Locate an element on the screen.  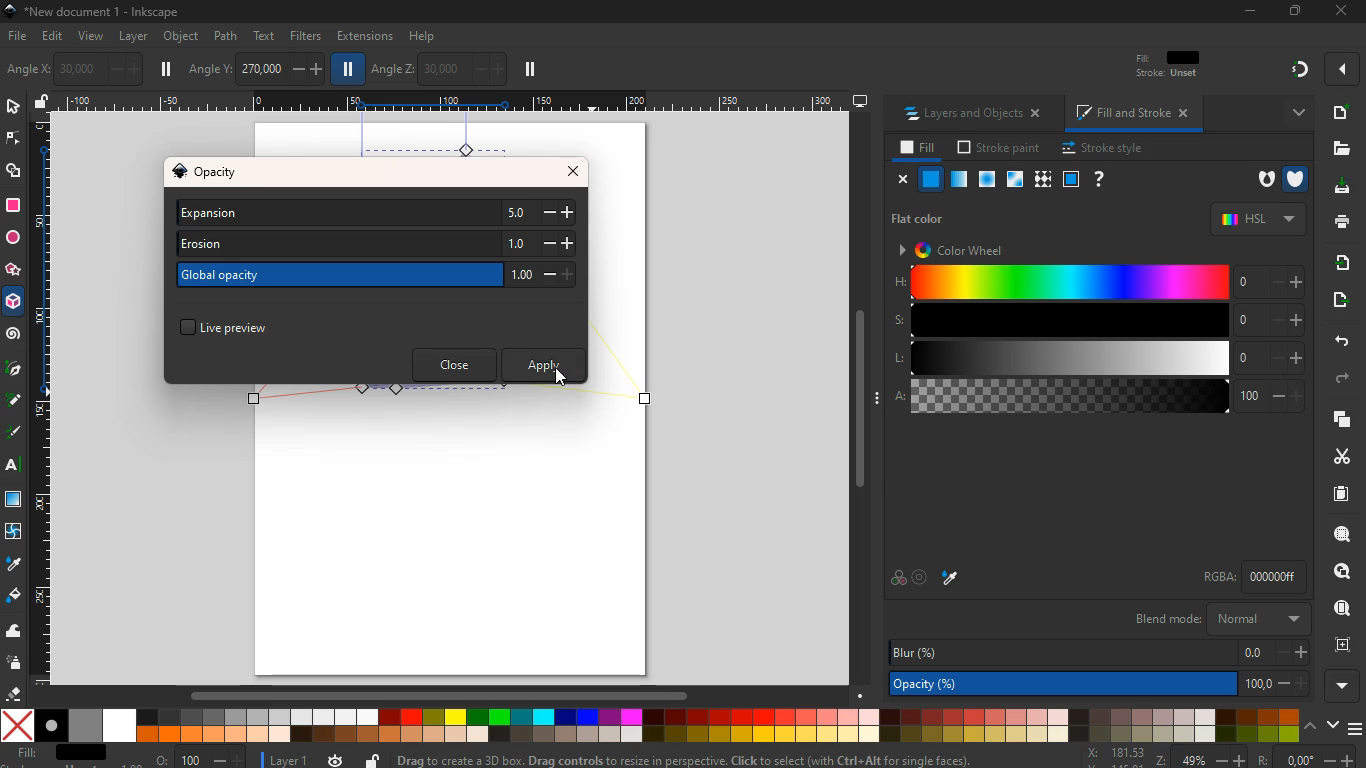
Scrollbar is located at coordinates (859, 395).